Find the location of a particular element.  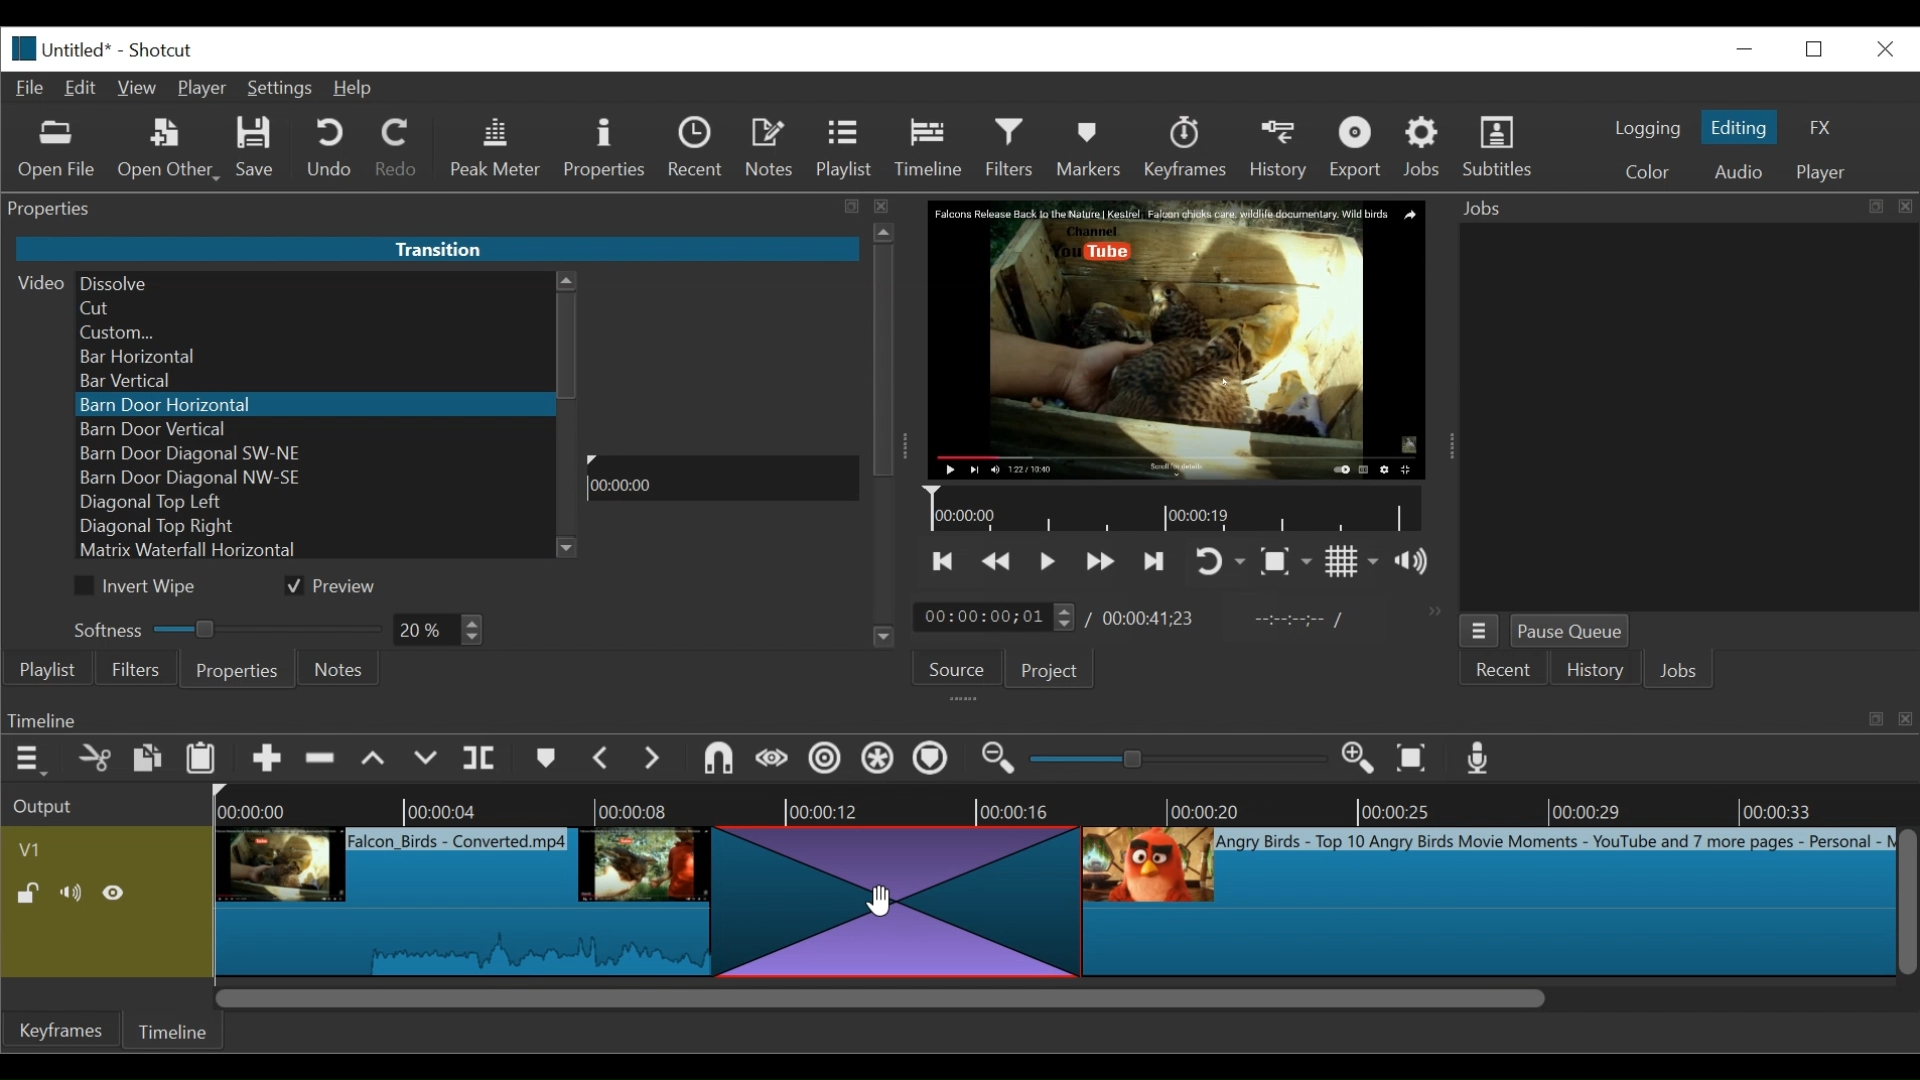

Diagonal Top Right is located at coordinates (317, 528).